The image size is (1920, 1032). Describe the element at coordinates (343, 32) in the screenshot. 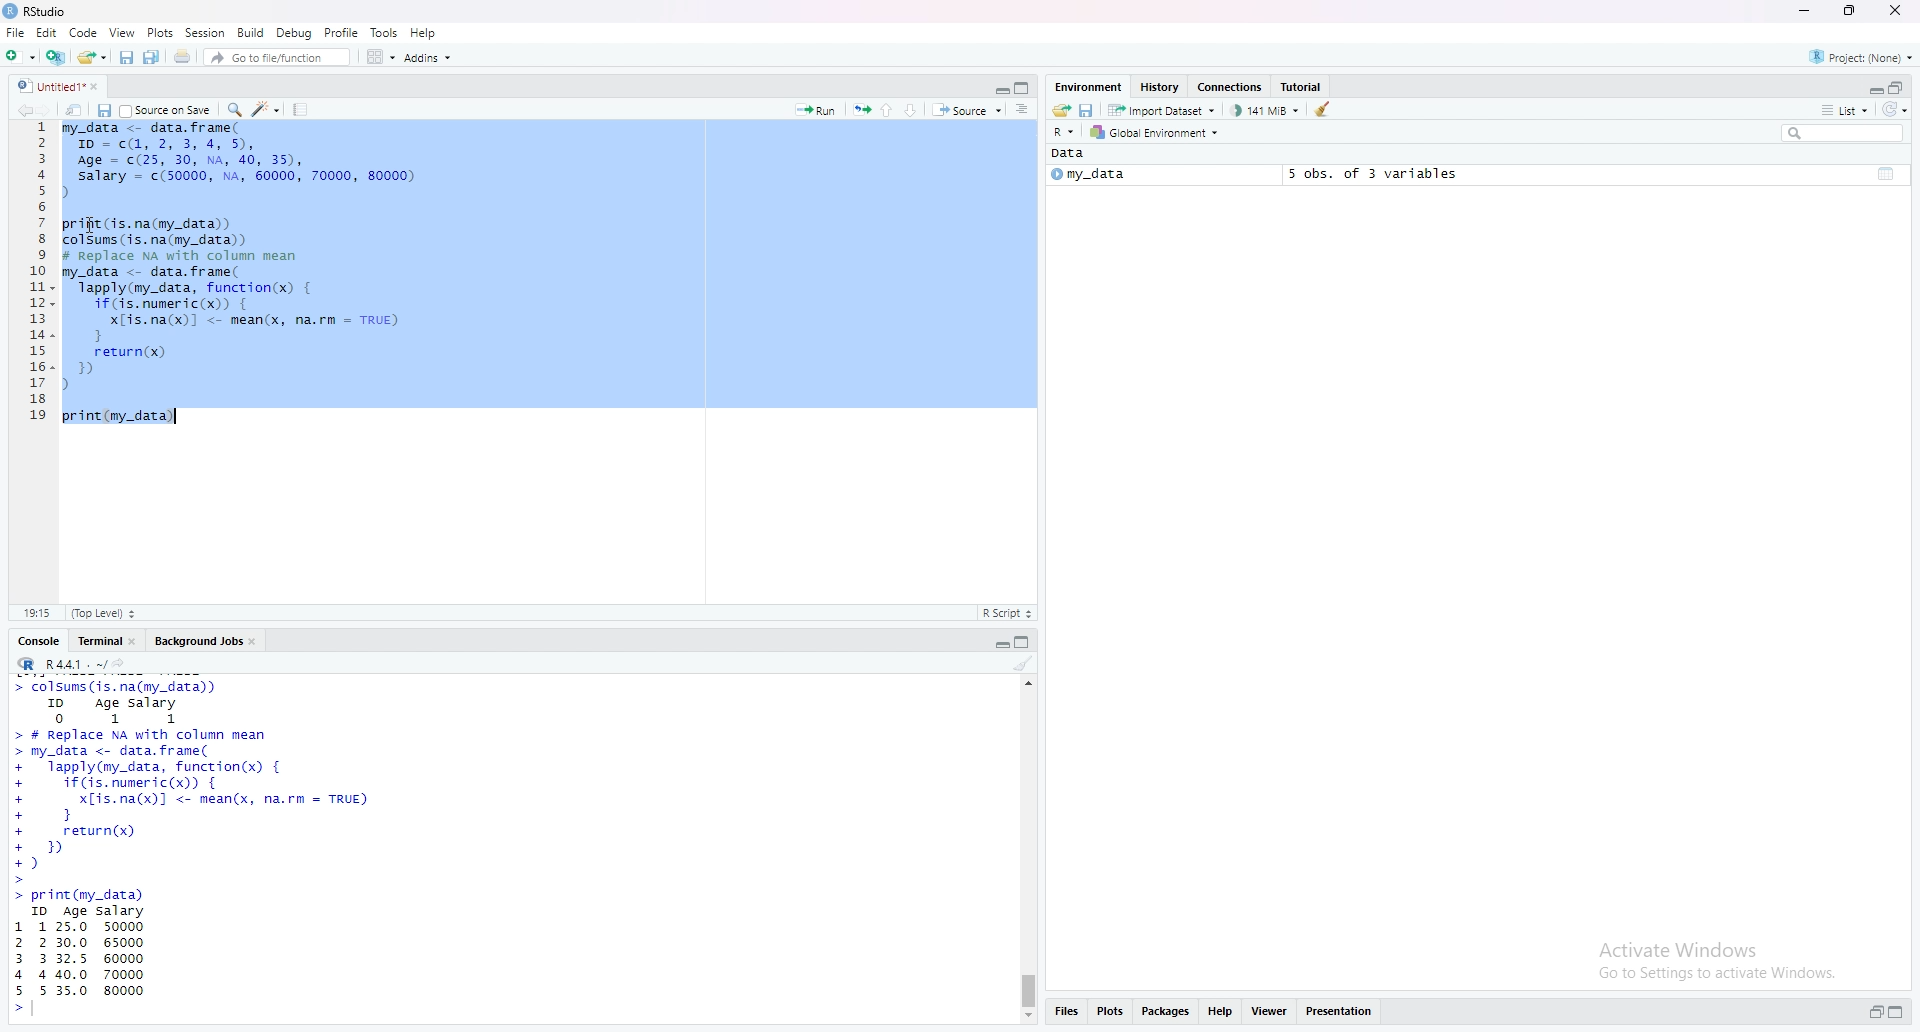

I see `Profile` at that location.